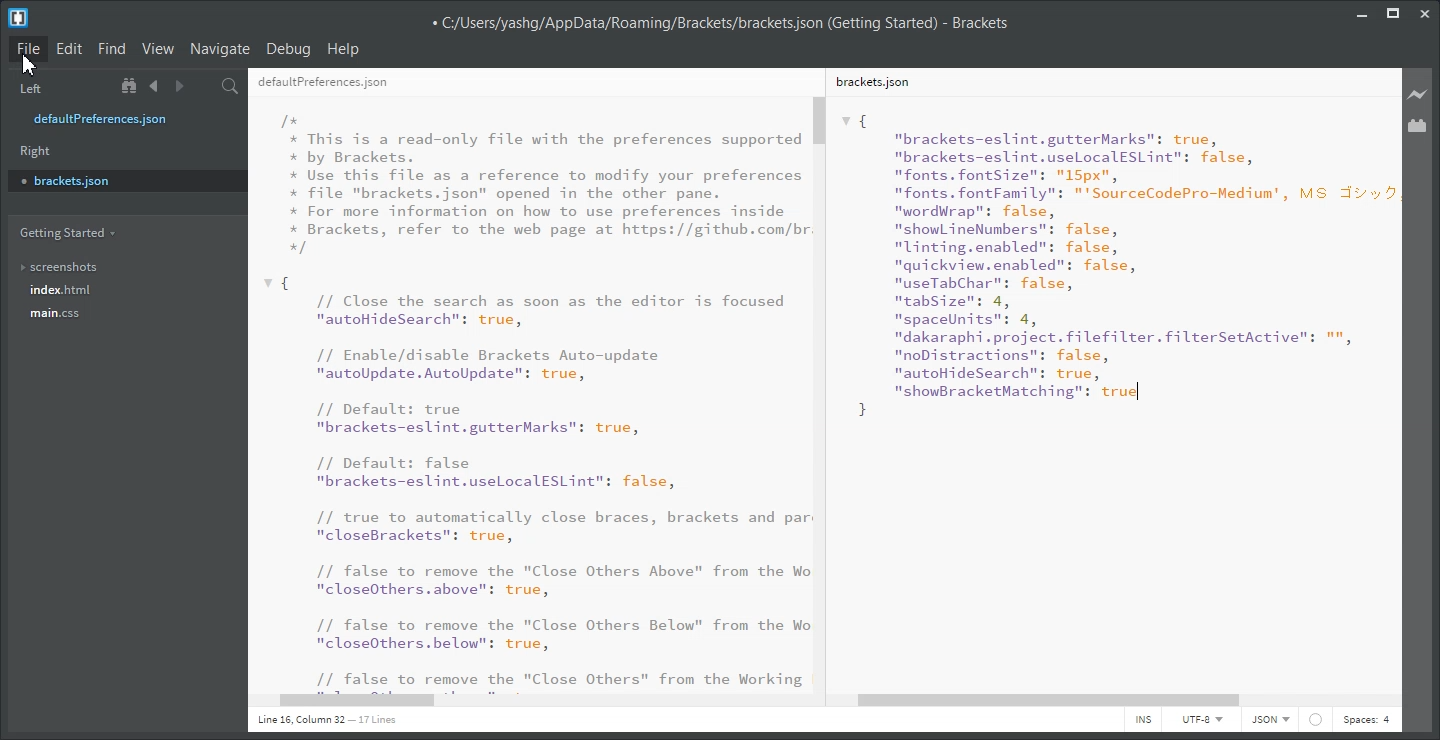 This screenshot has width=1440, height=740. What do you see at coordinates (1143, 720) in the screenshot?
I see `INS` at bounding box center [1143, 720].